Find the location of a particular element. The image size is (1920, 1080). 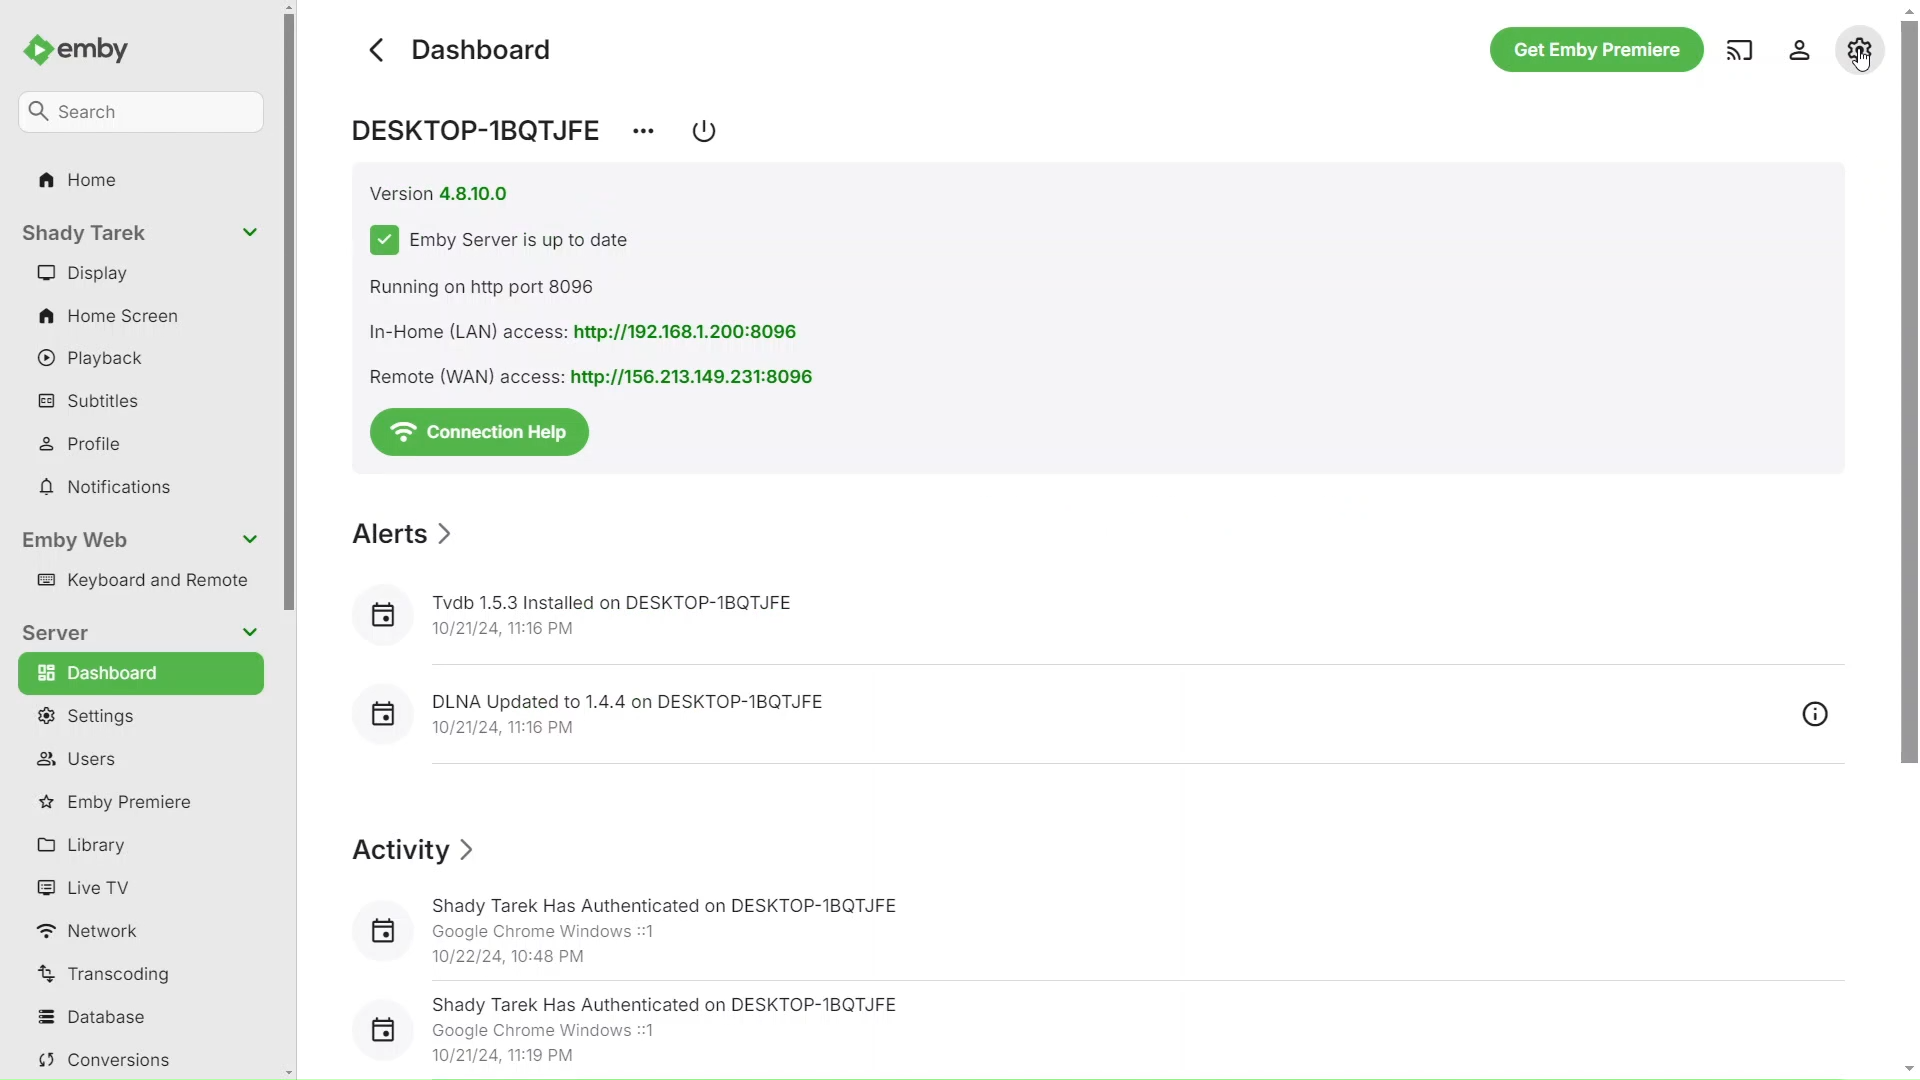

Remote (WAN) access: http://156.213.149.231:8096 is located at coordinates (590, 376).